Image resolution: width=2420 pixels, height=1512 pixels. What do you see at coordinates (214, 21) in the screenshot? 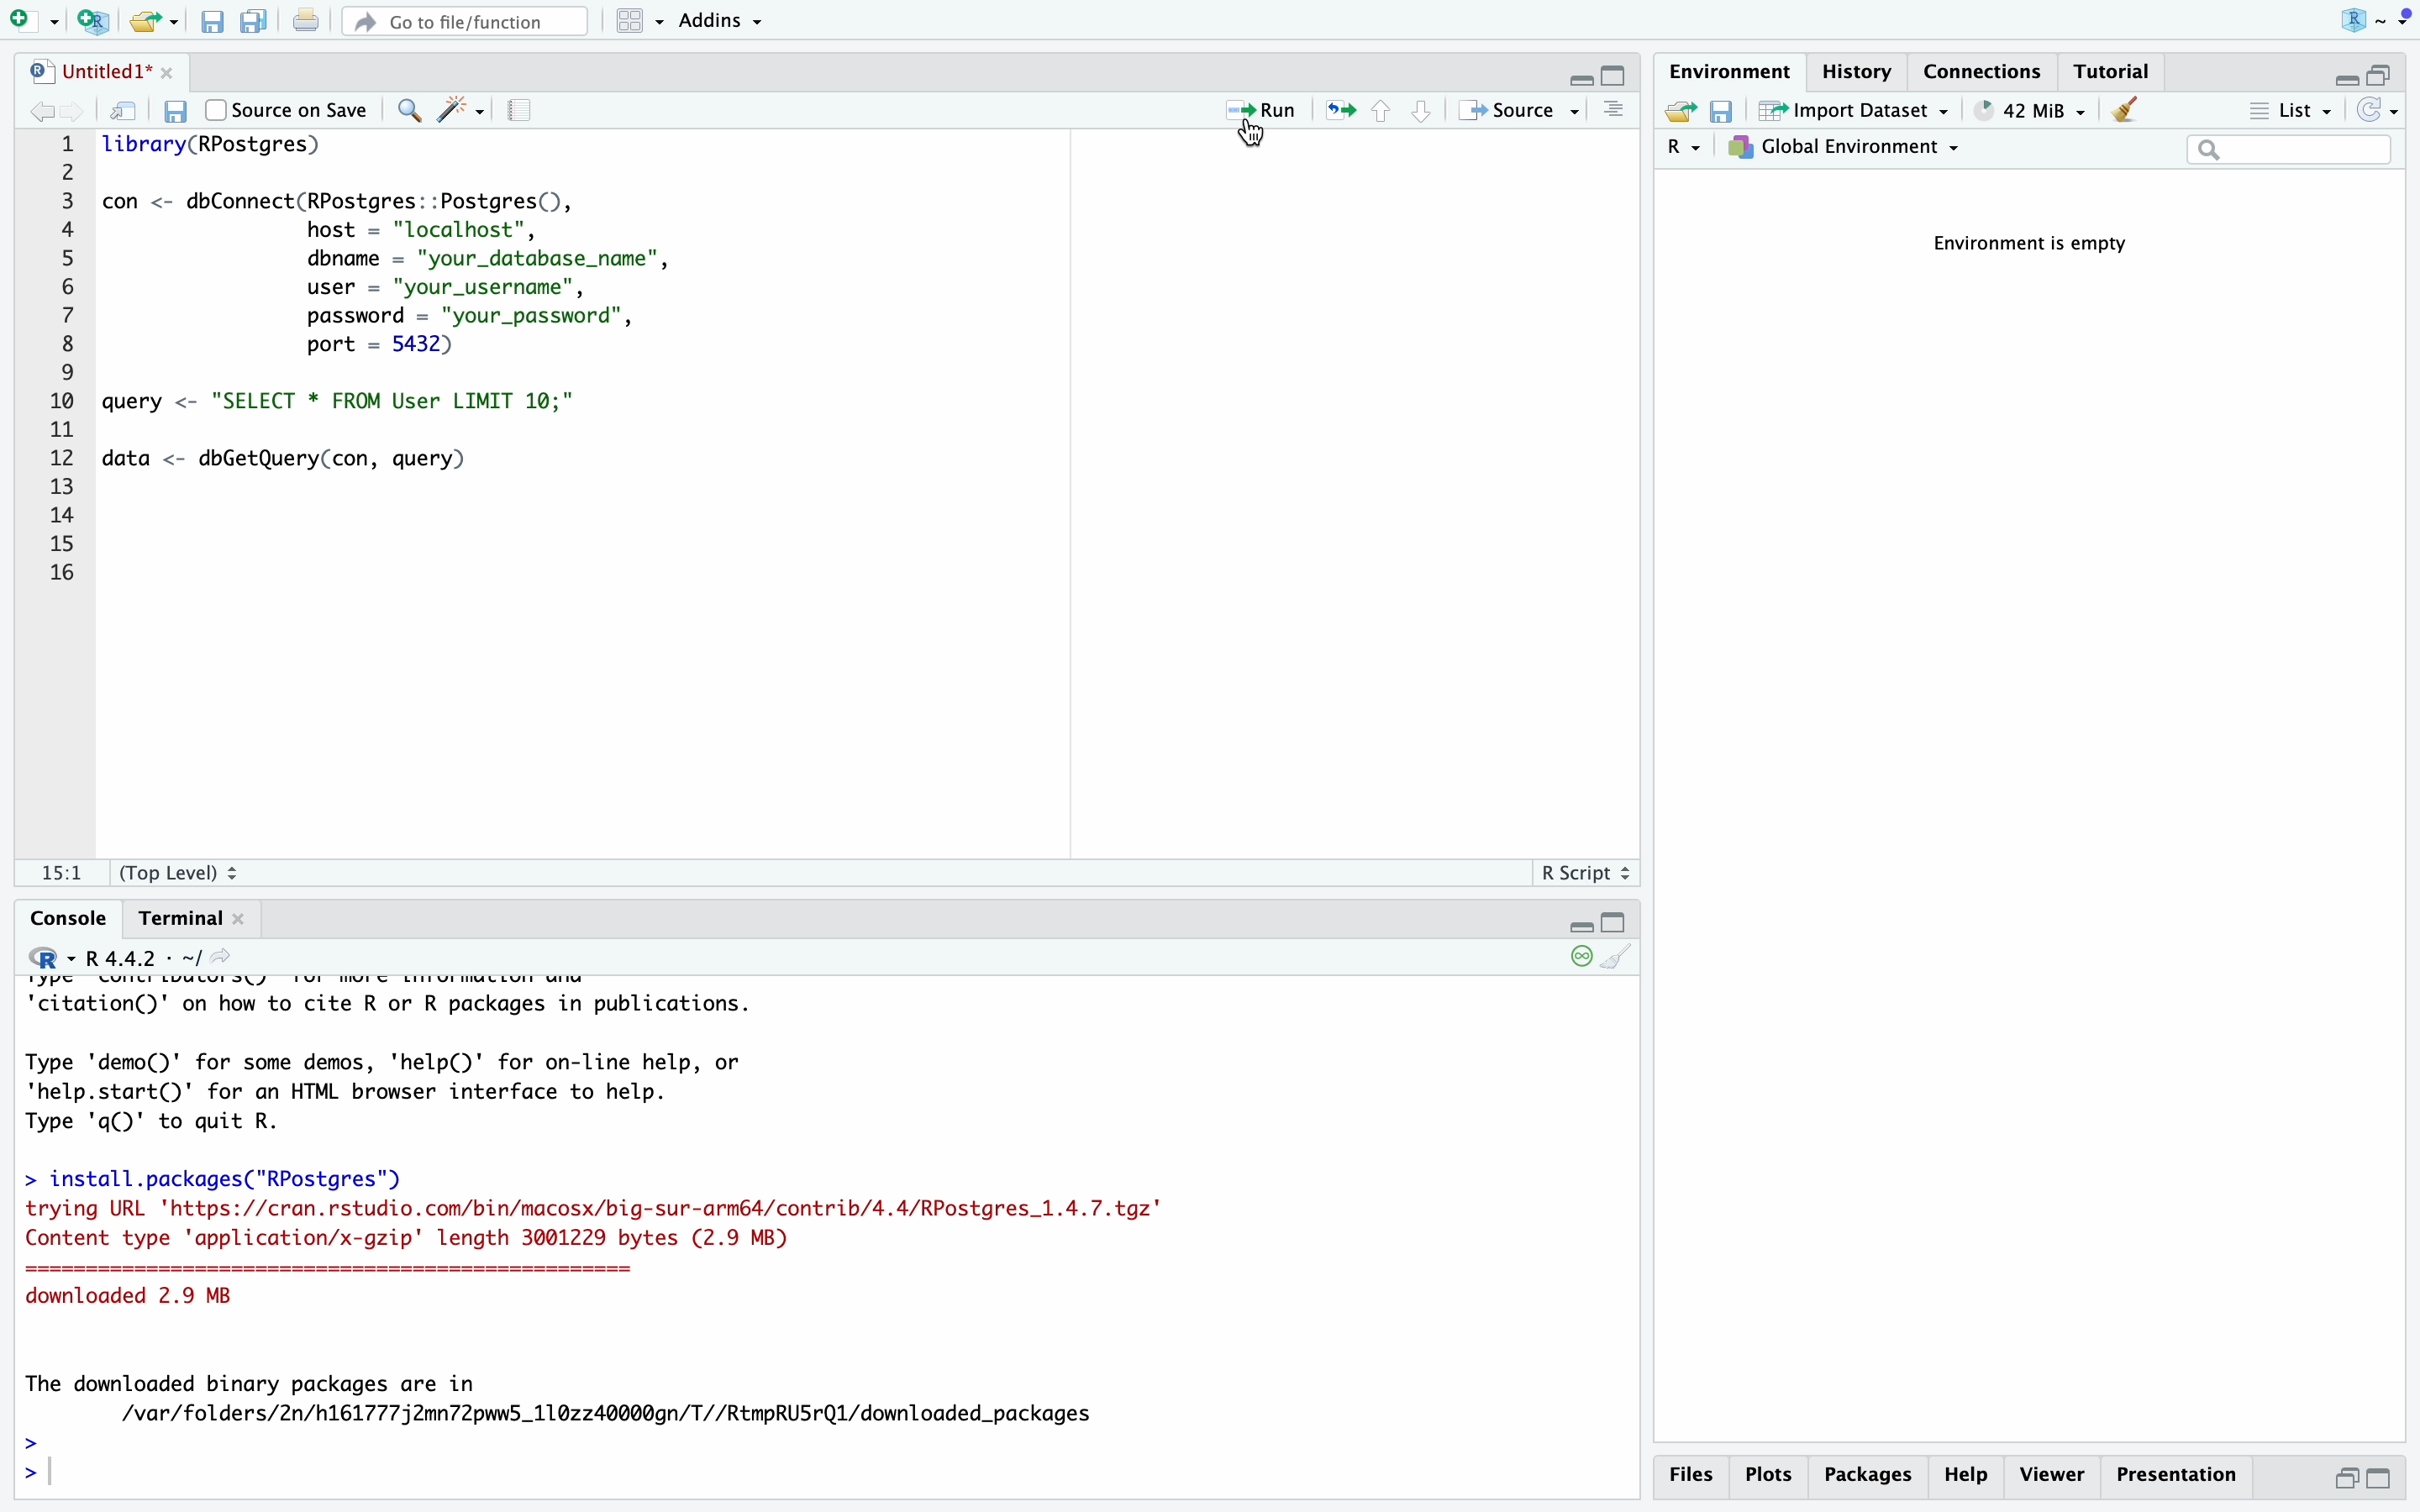
I see `save current document` at bounding box center [214, 21].